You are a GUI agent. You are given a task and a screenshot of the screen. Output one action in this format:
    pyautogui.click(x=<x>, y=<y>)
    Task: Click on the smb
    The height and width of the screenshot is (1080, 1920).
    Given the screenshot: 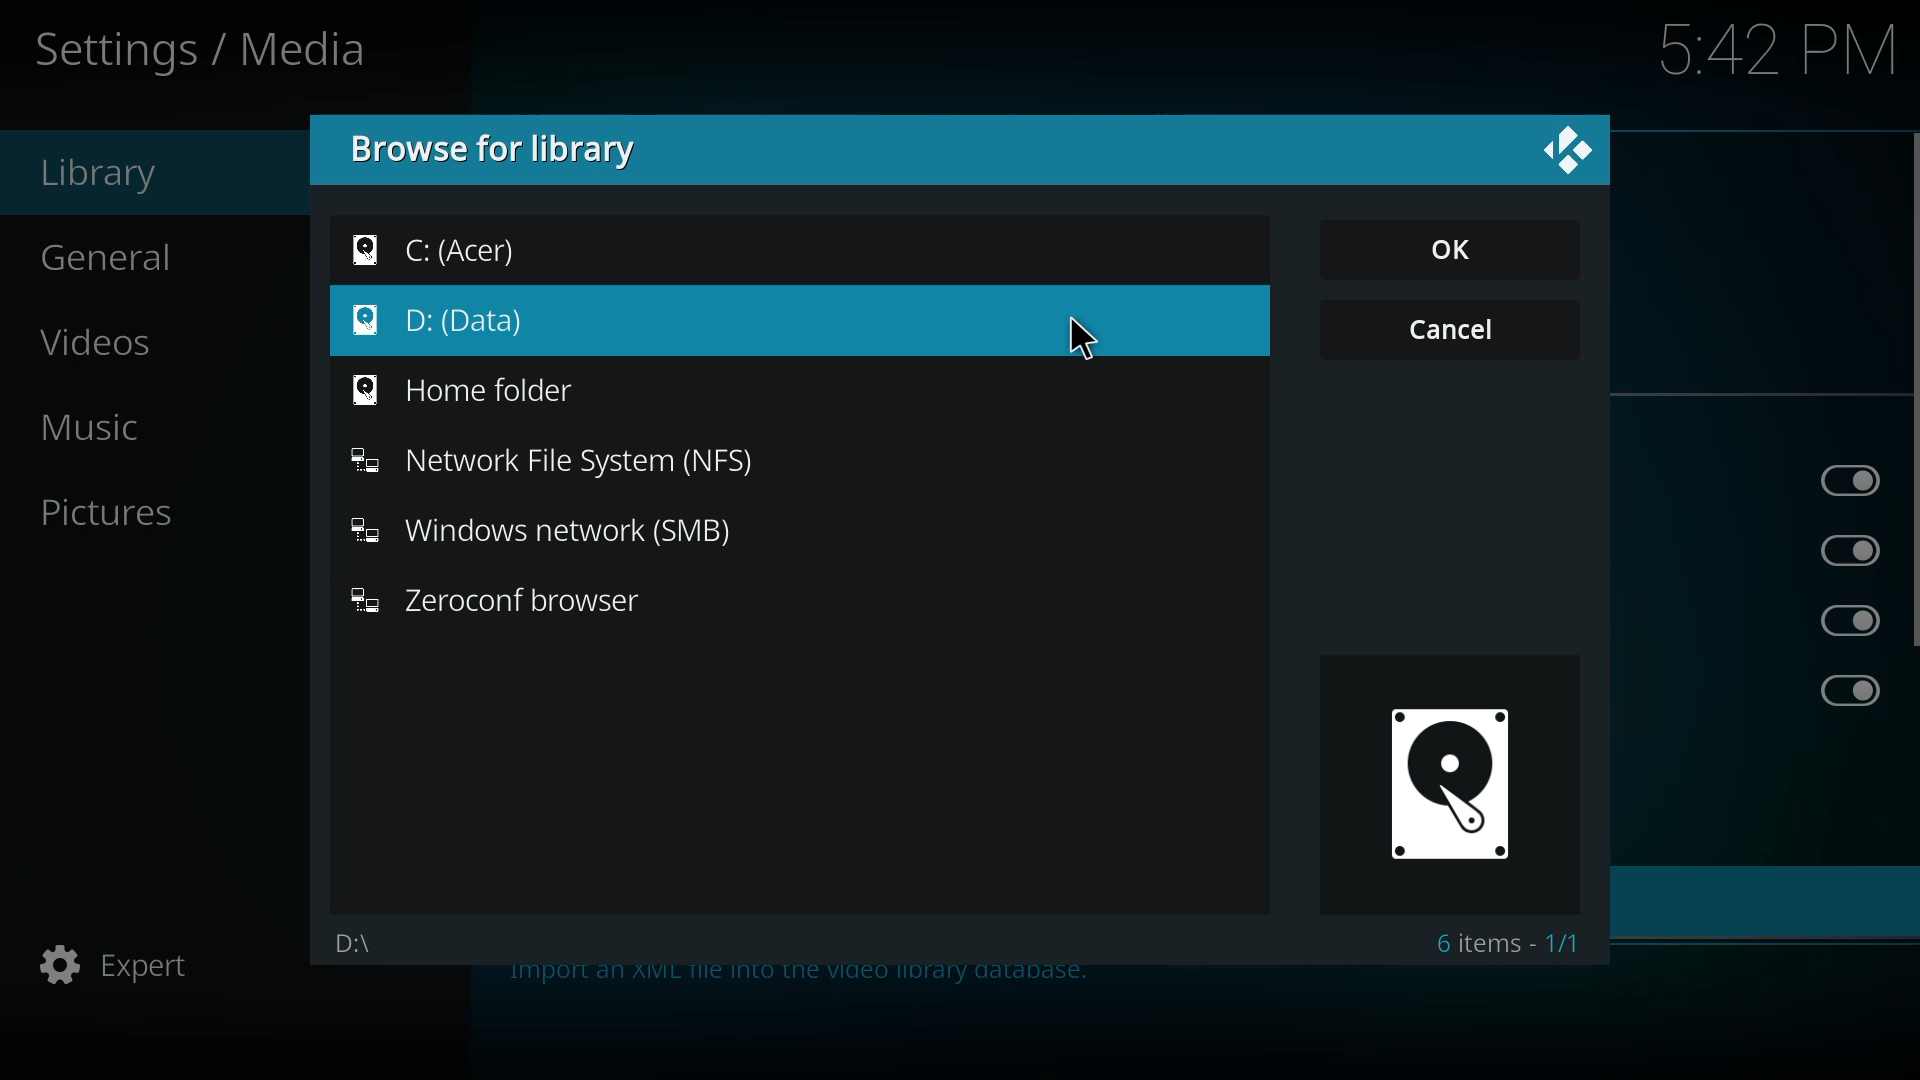 What is the action you would take?
    pyautogui.click(x=550, y=528)
    